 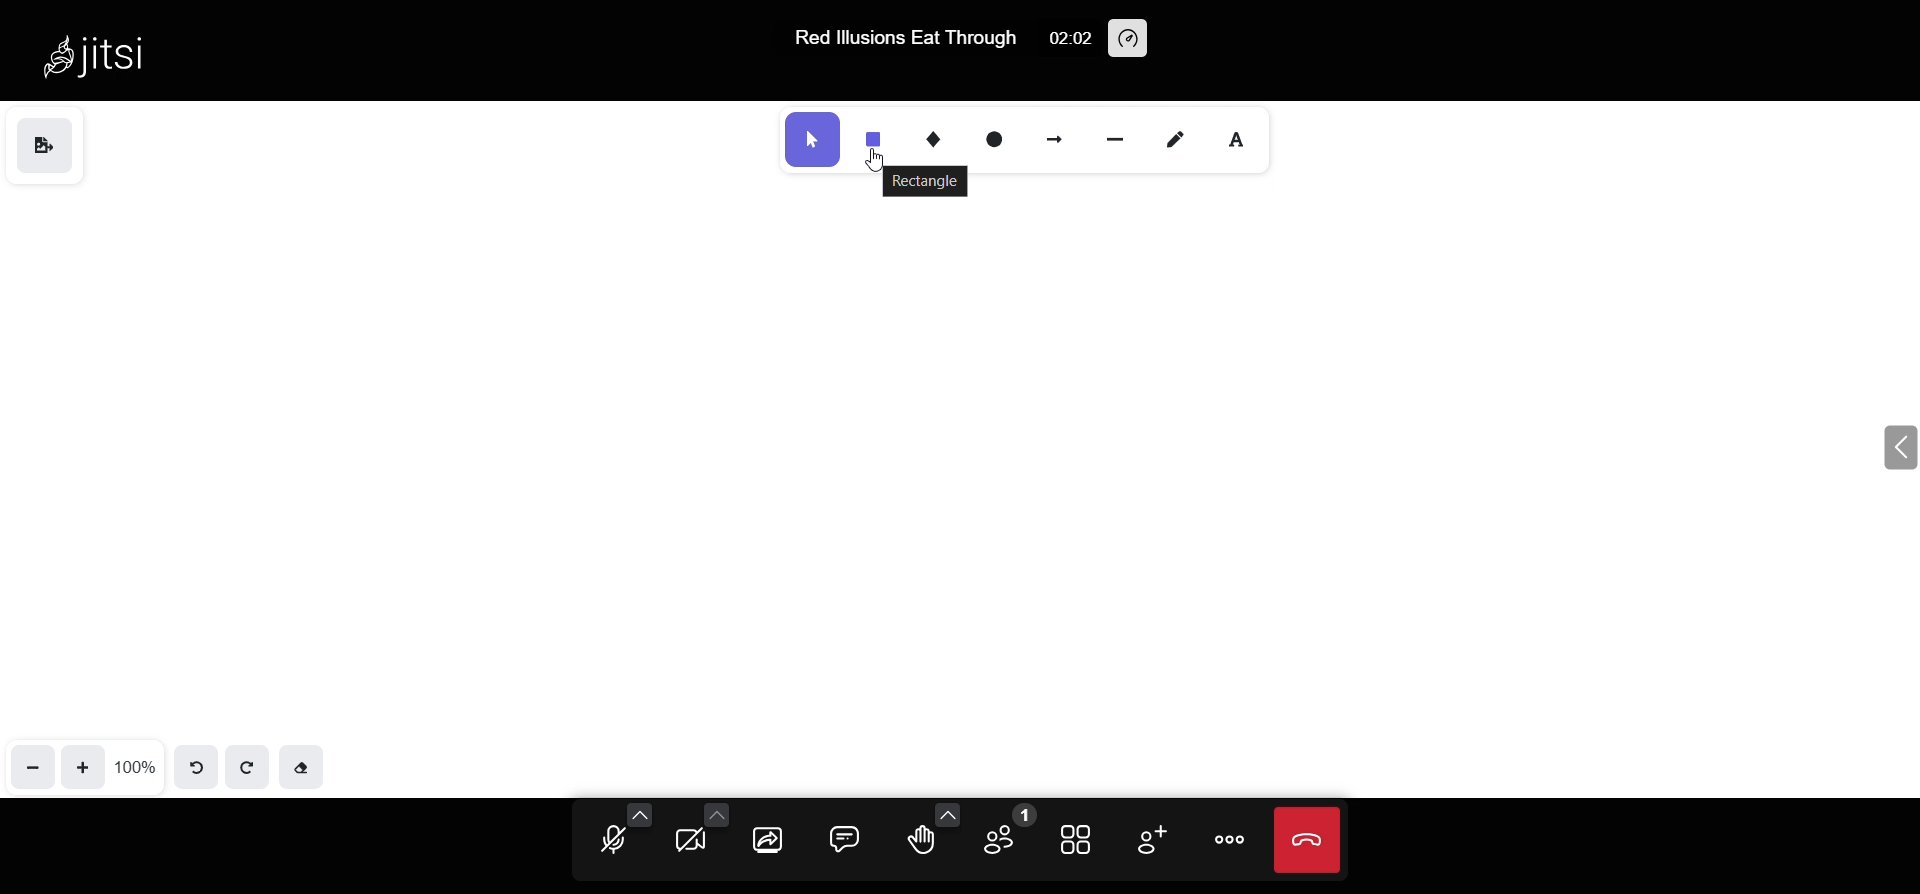 What do you see at coordinates (1064, 37) in the screenshot?
I see `02:02` at bounding box center [1064, 37].